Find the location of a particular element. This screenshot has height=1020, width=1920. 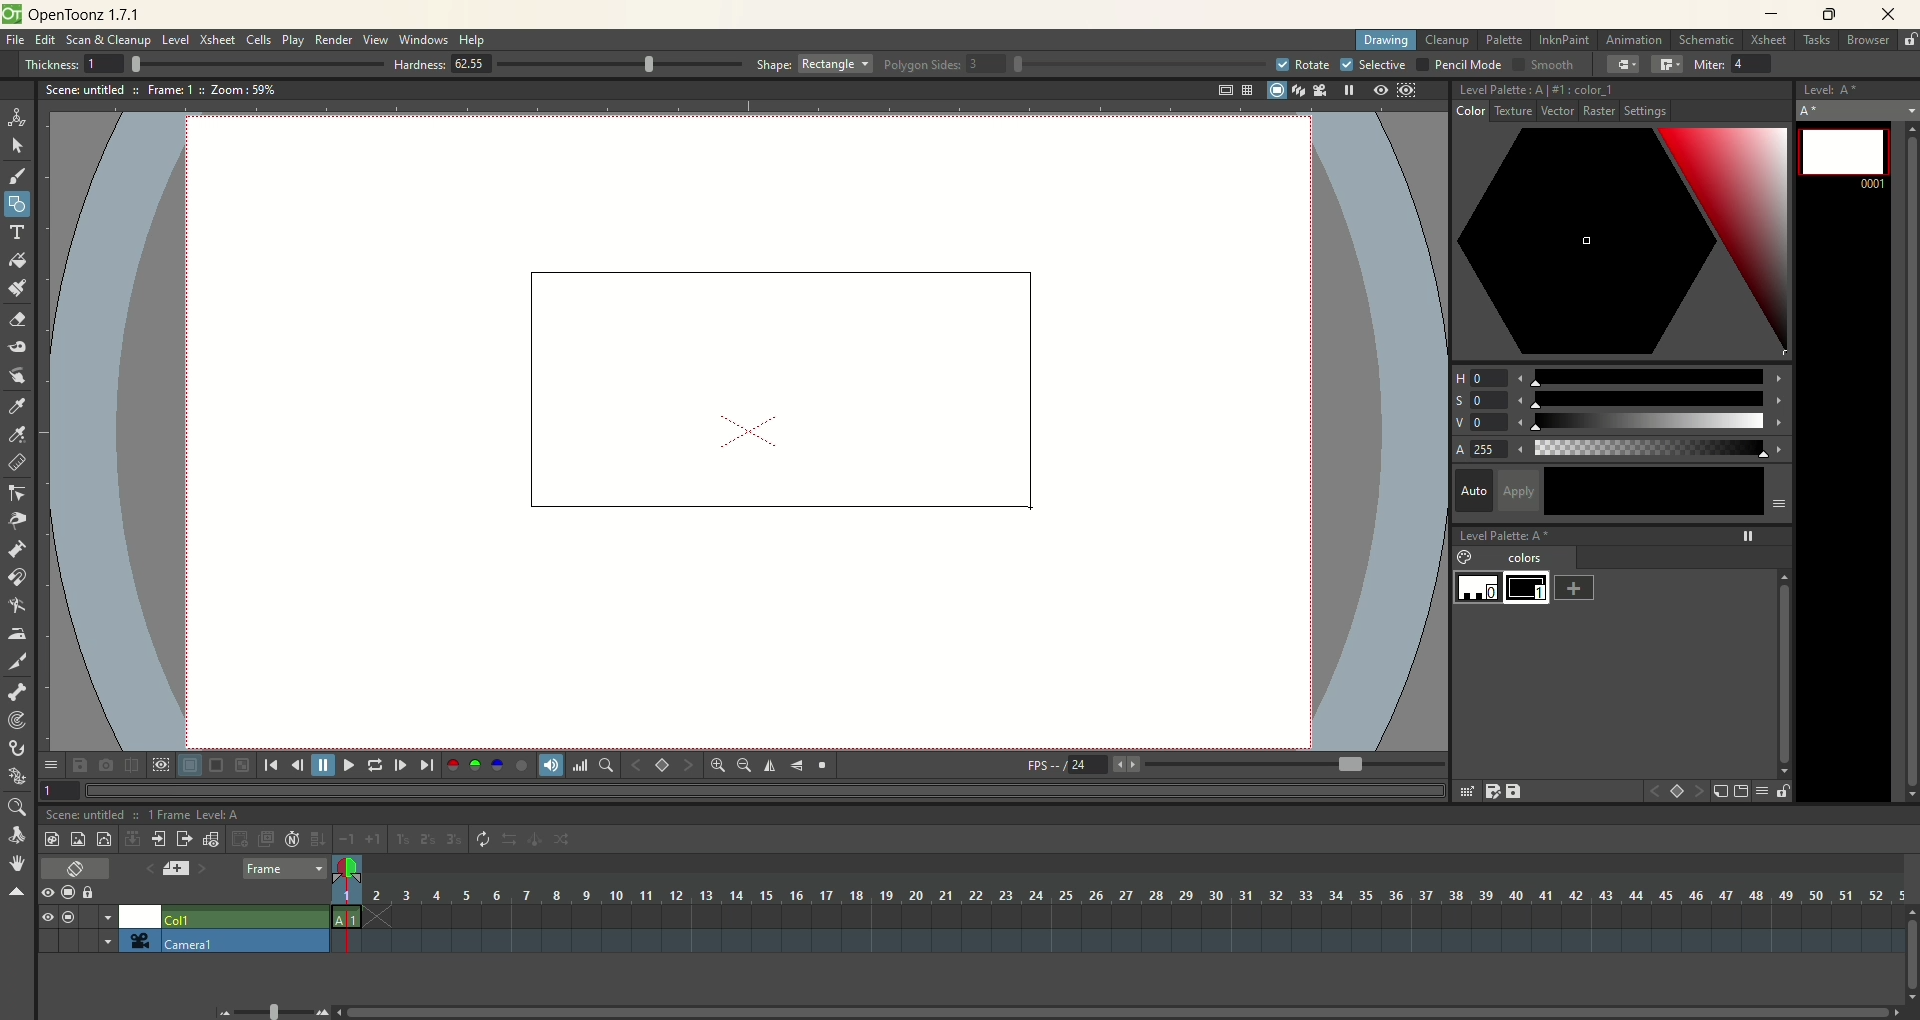

task is located at coordinates (1815, 44).